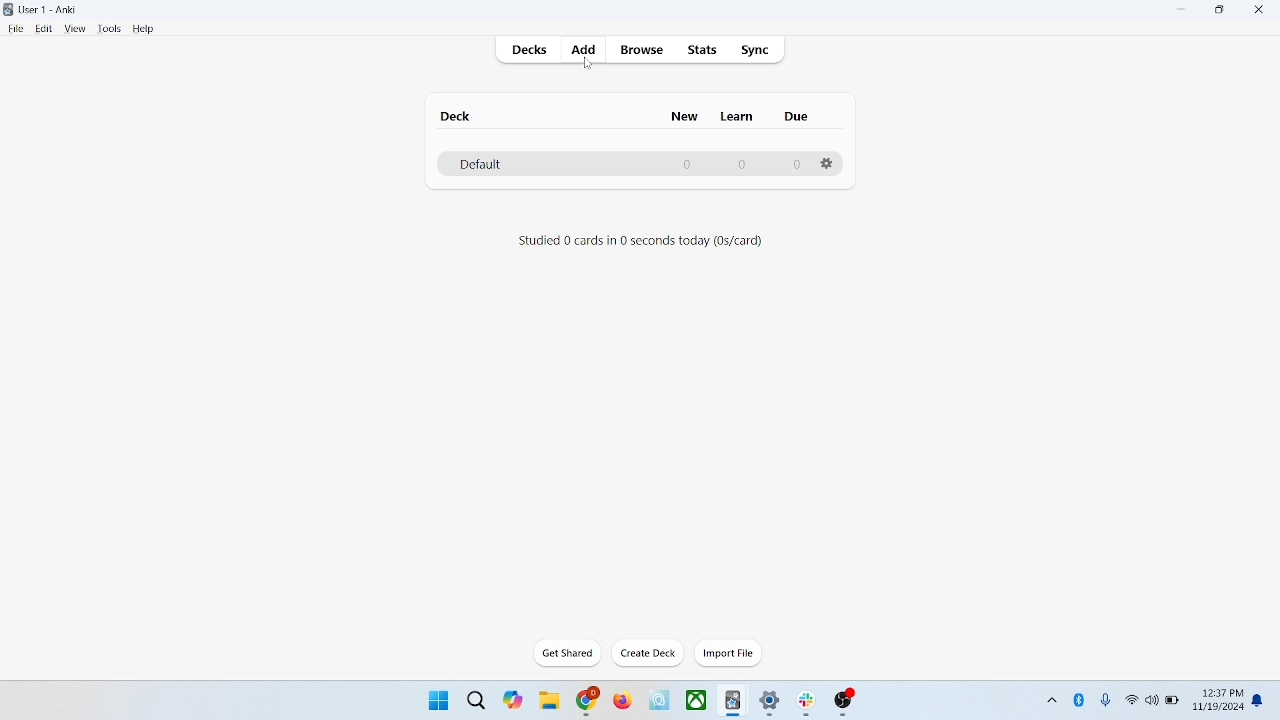  What do you see at coordinates (585, 51) in the screenshot?
I see `add` at bounding box center [585, 51].